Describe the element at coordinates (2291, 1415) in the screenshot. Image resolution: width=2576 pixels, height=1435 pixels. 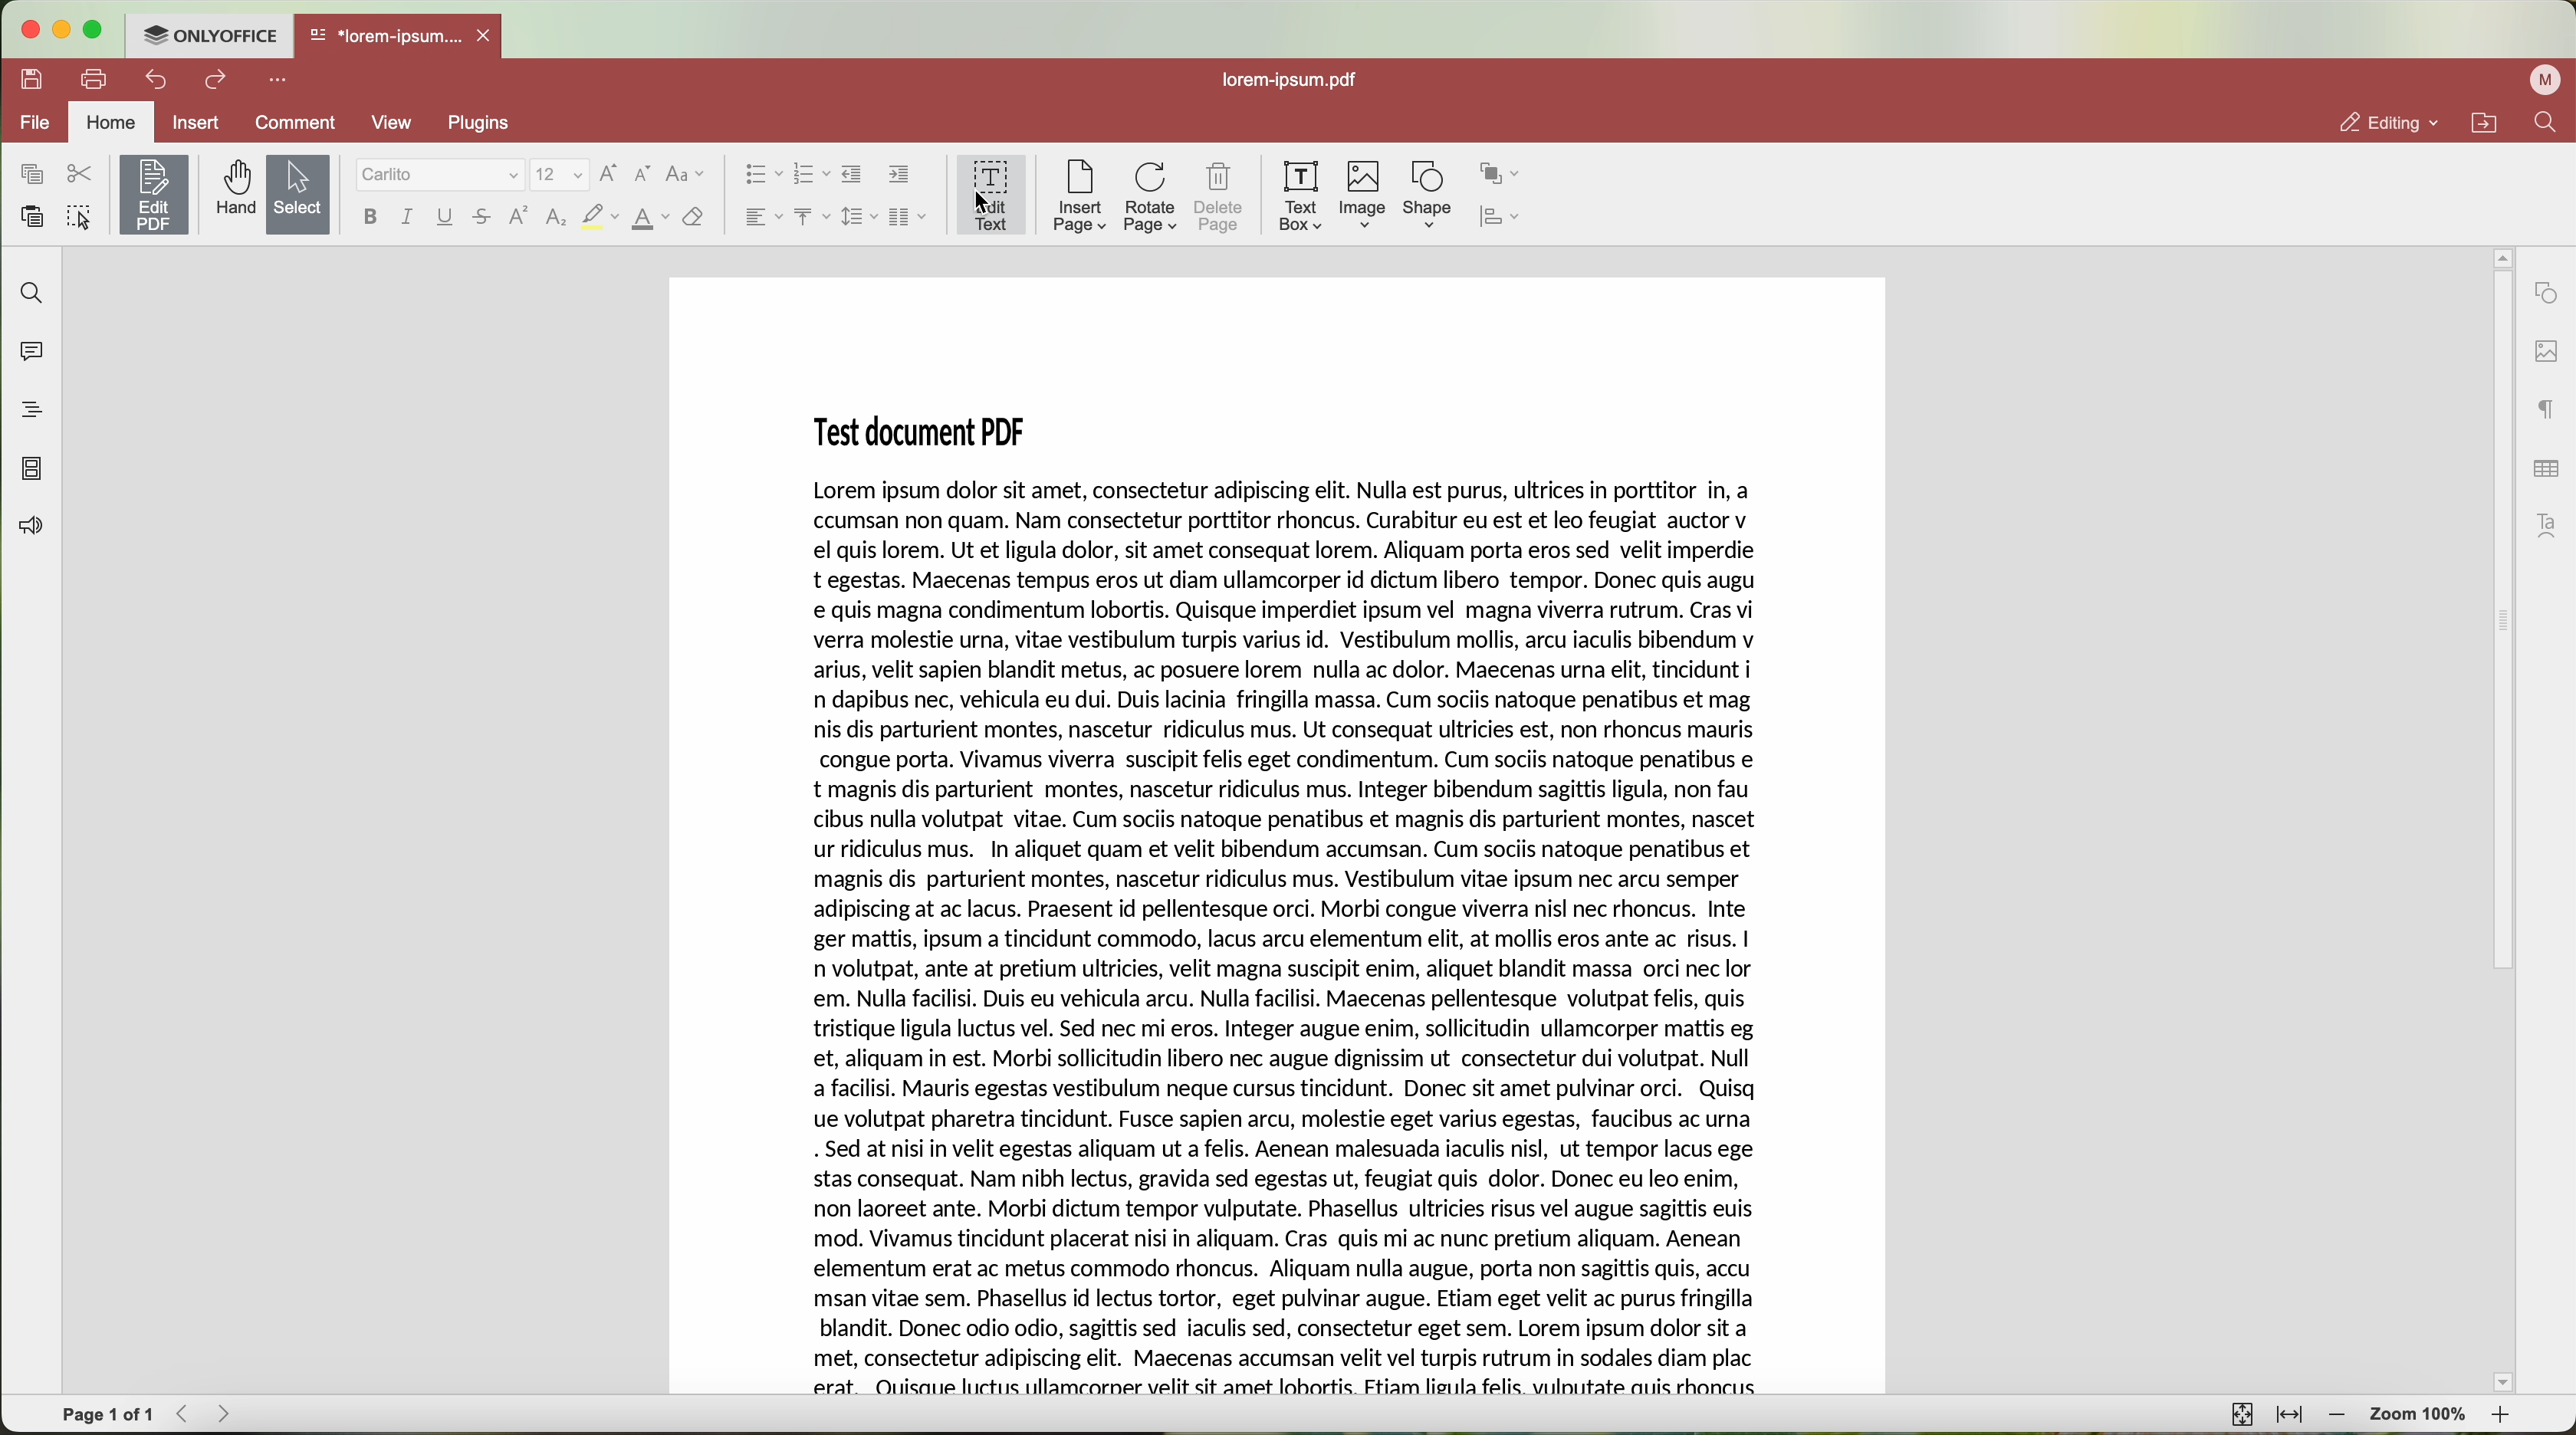
I see `fit to width` at that location.